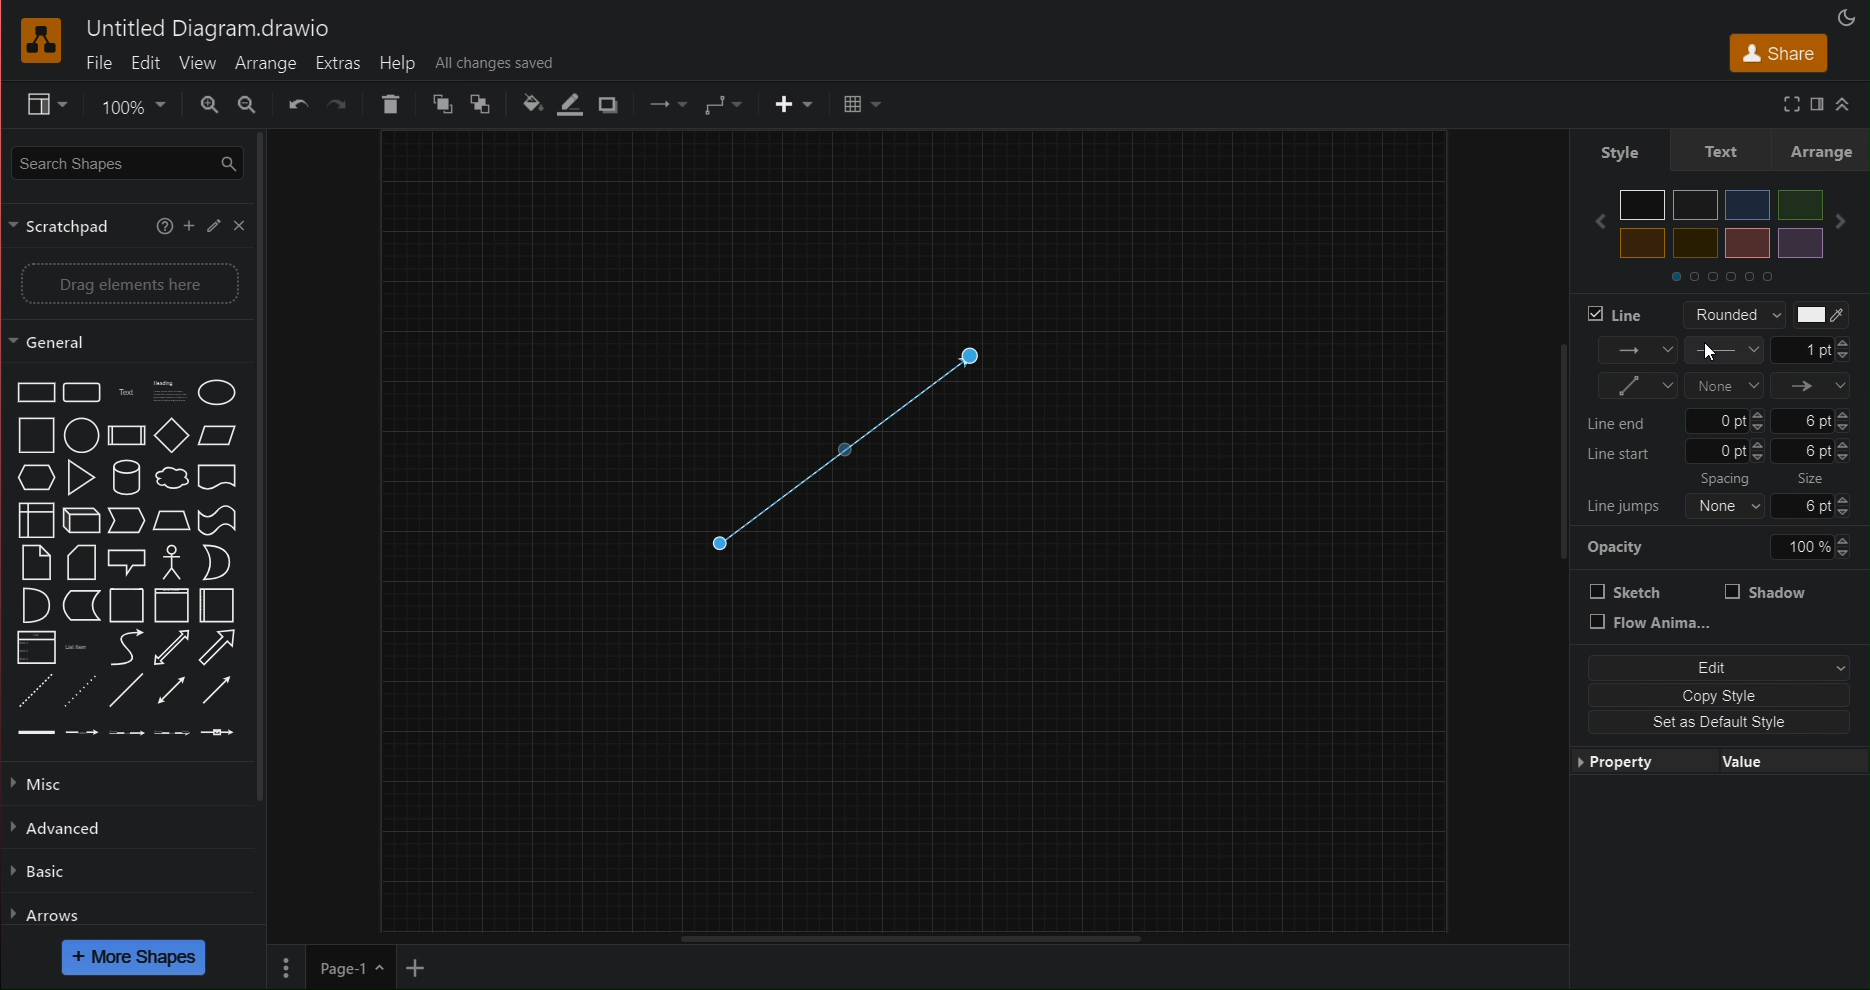 The image size is (1870, 990). I want to click on , so click(1813, 479).